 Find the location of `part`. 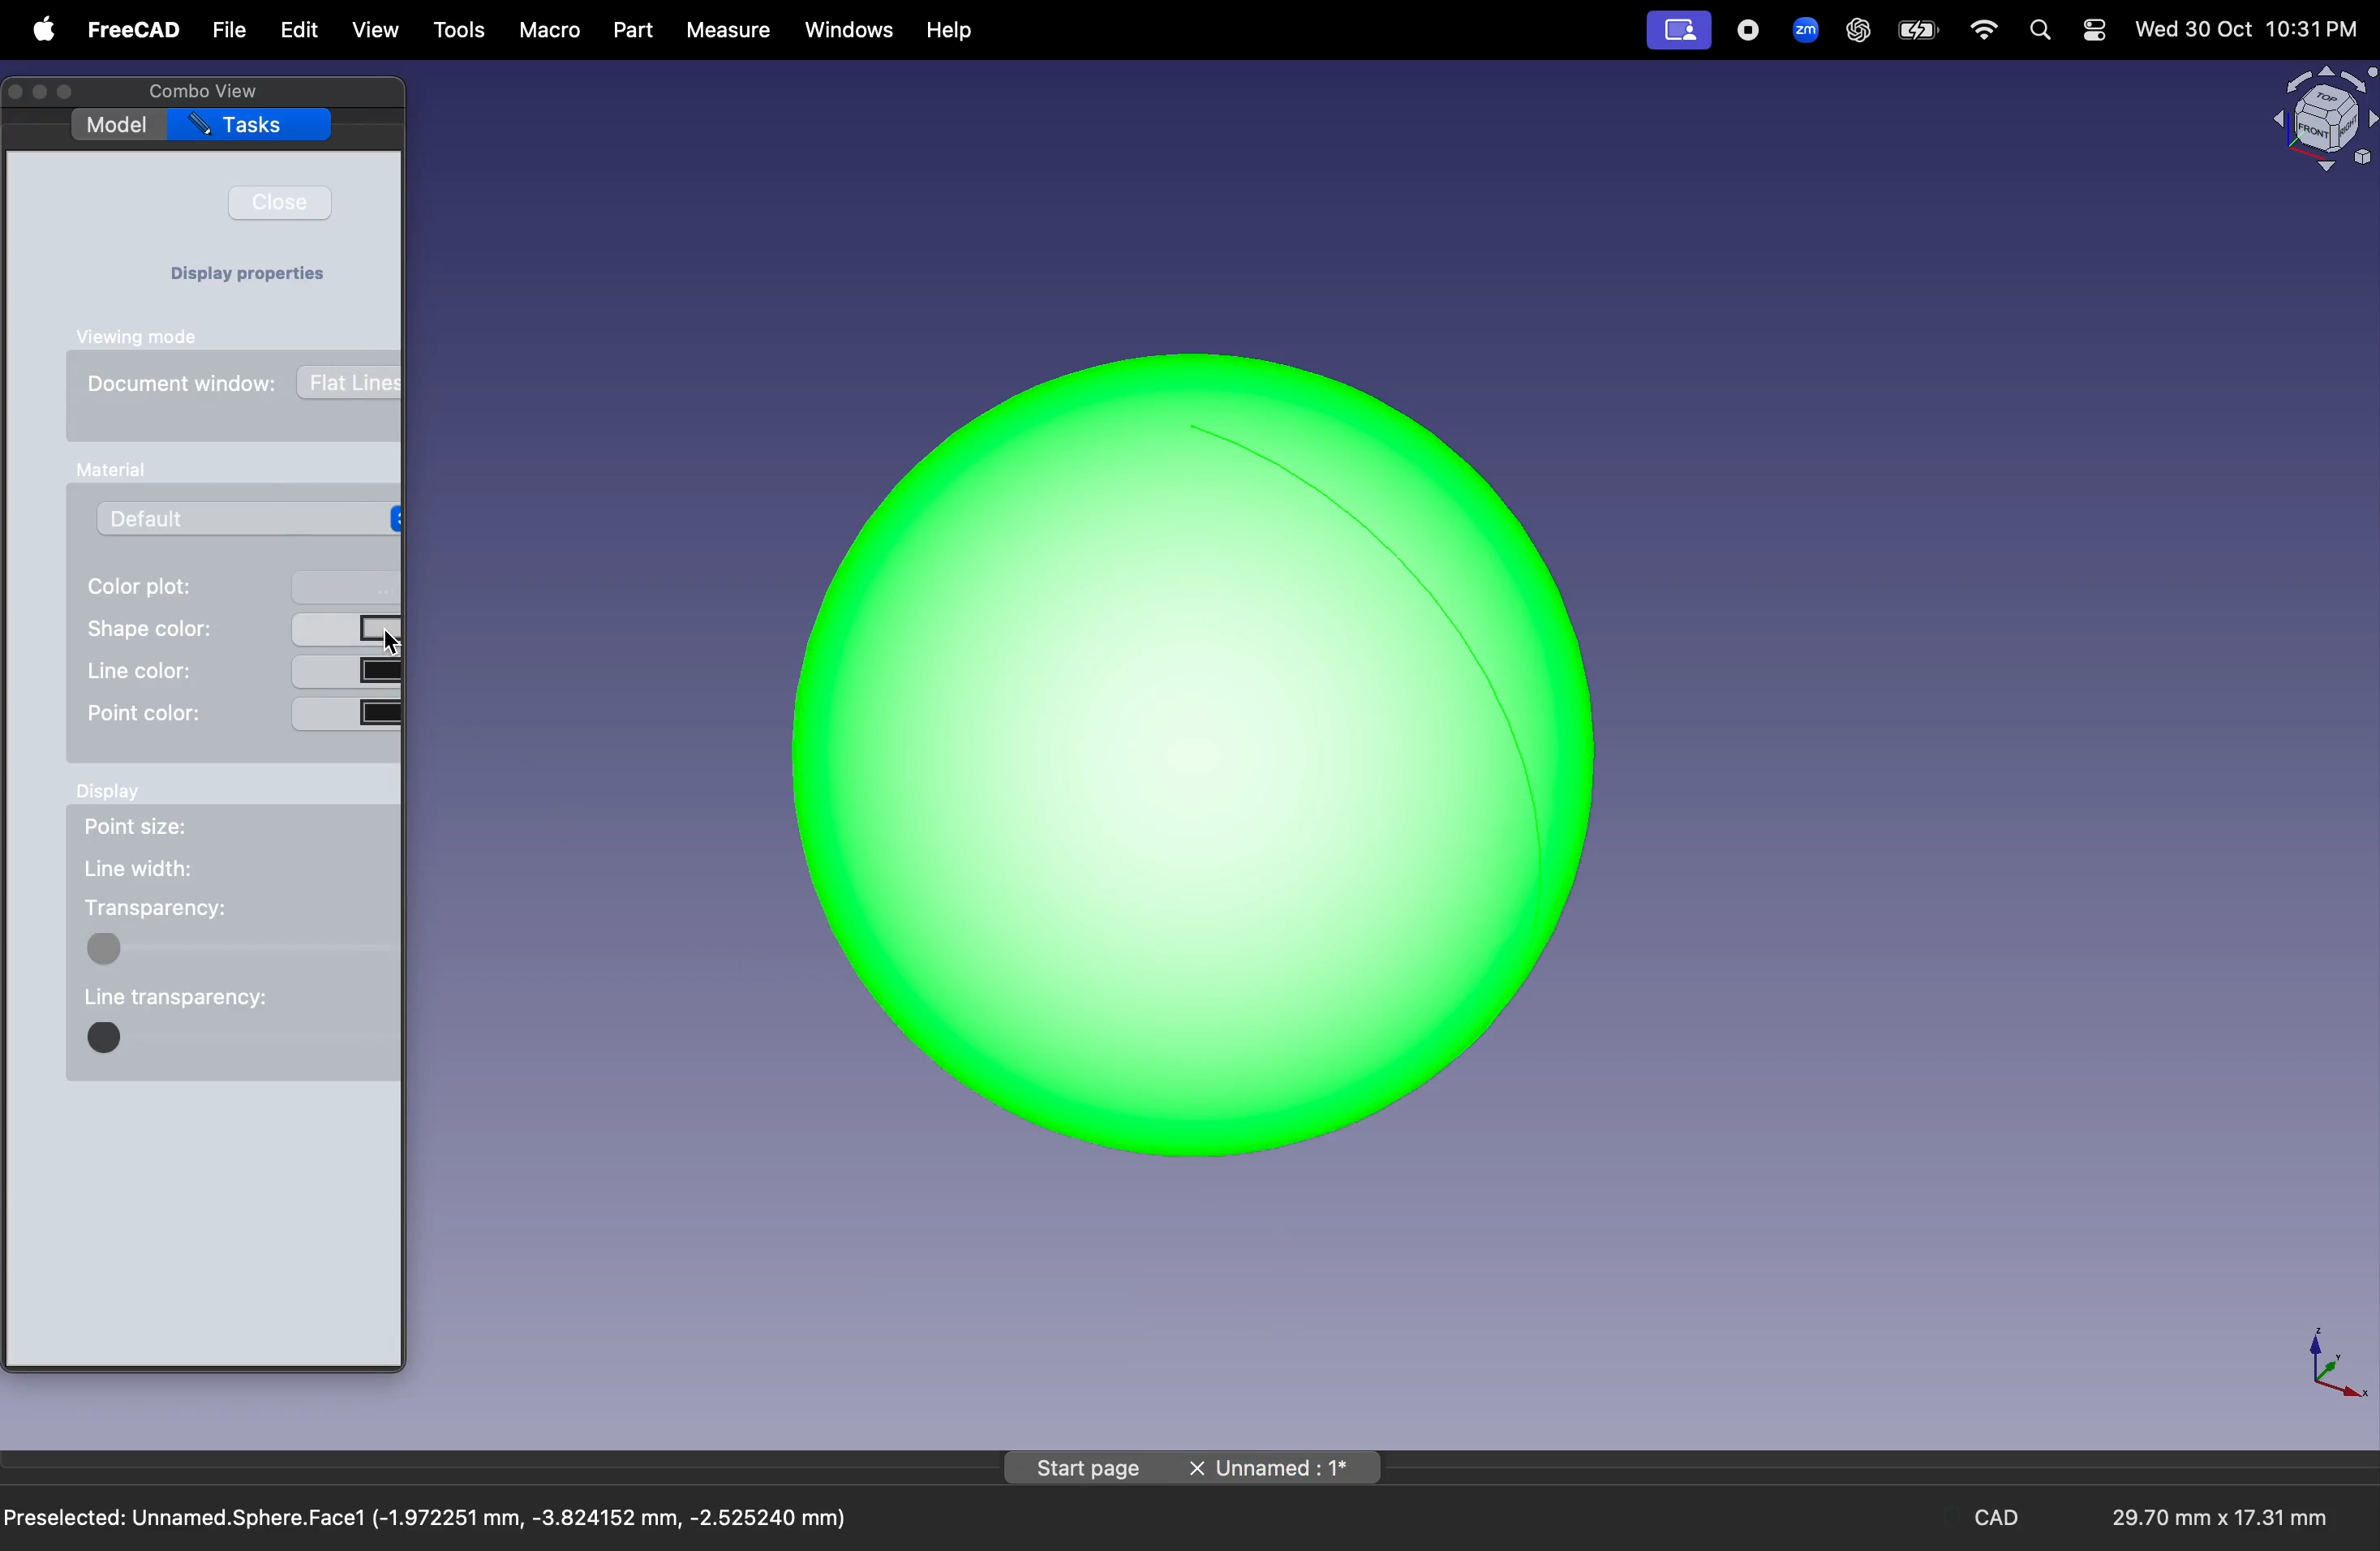

part is located at coordinates (631, 30).